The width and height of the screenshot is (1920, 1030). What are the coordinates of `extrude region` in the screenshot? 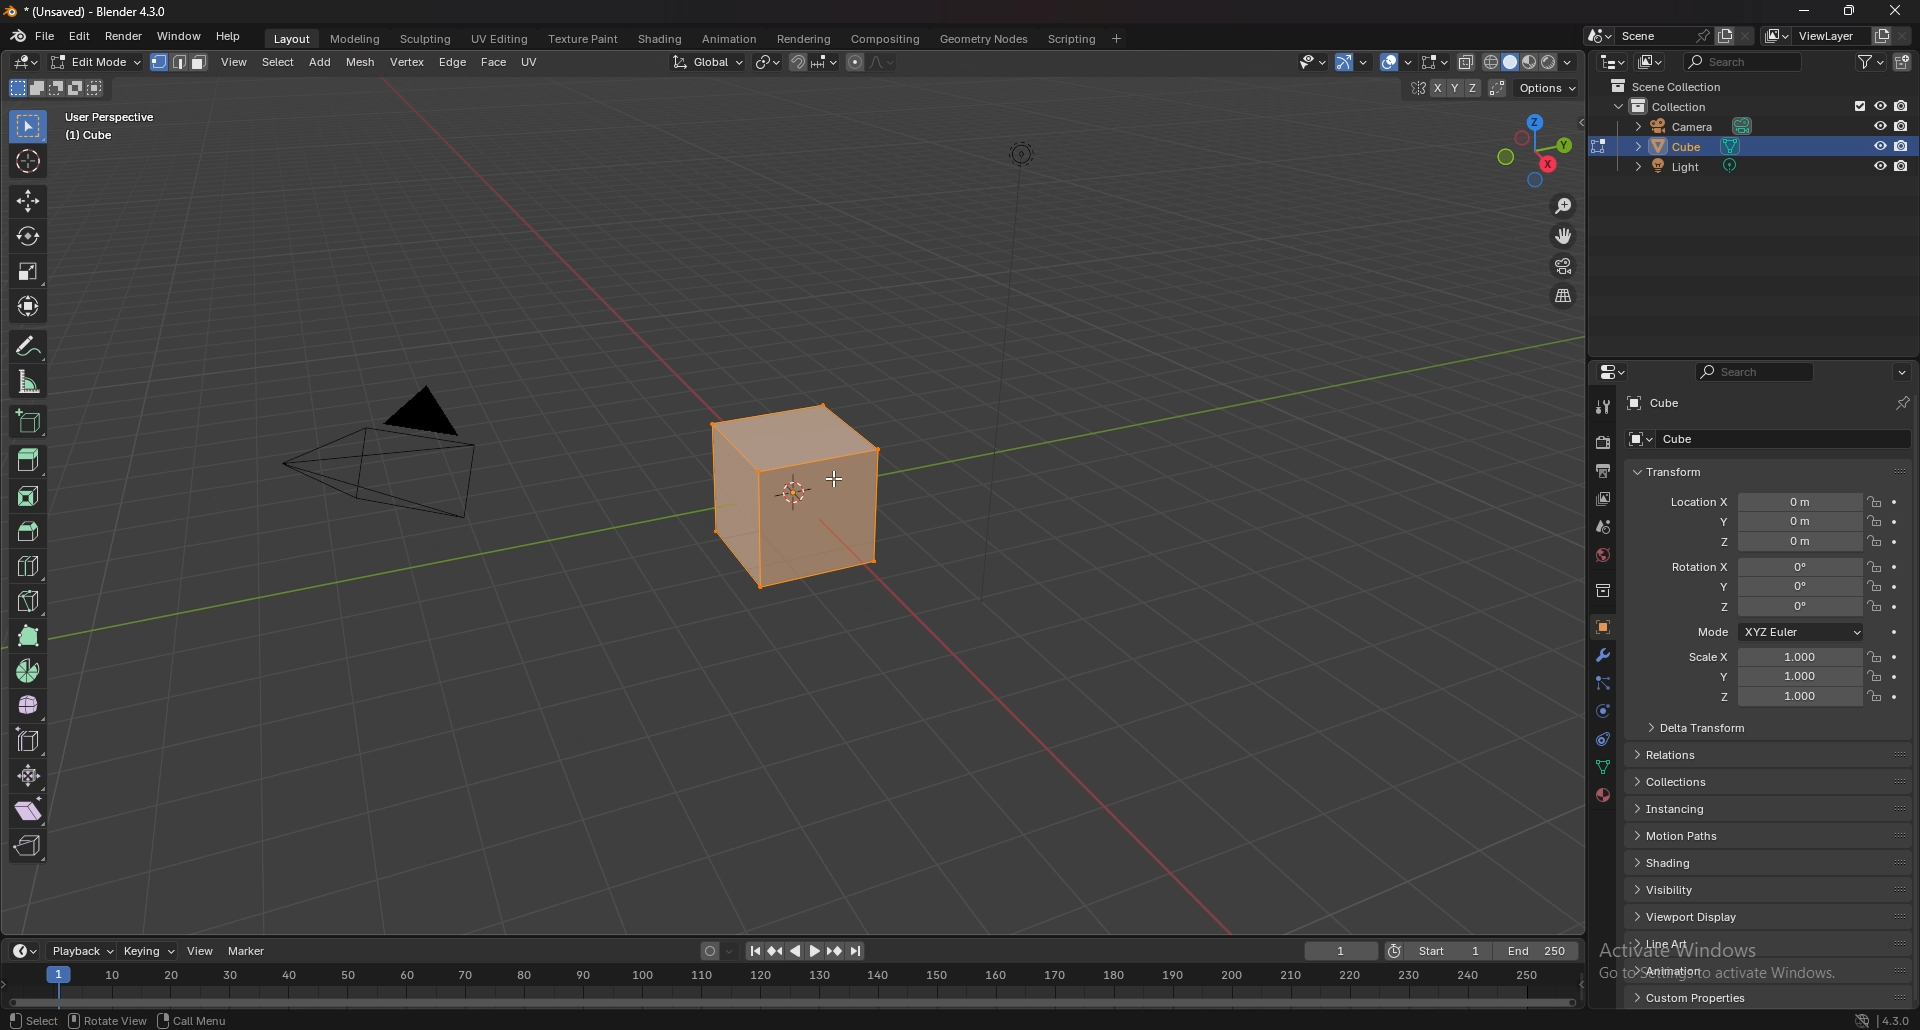 It's located at (28, 460).